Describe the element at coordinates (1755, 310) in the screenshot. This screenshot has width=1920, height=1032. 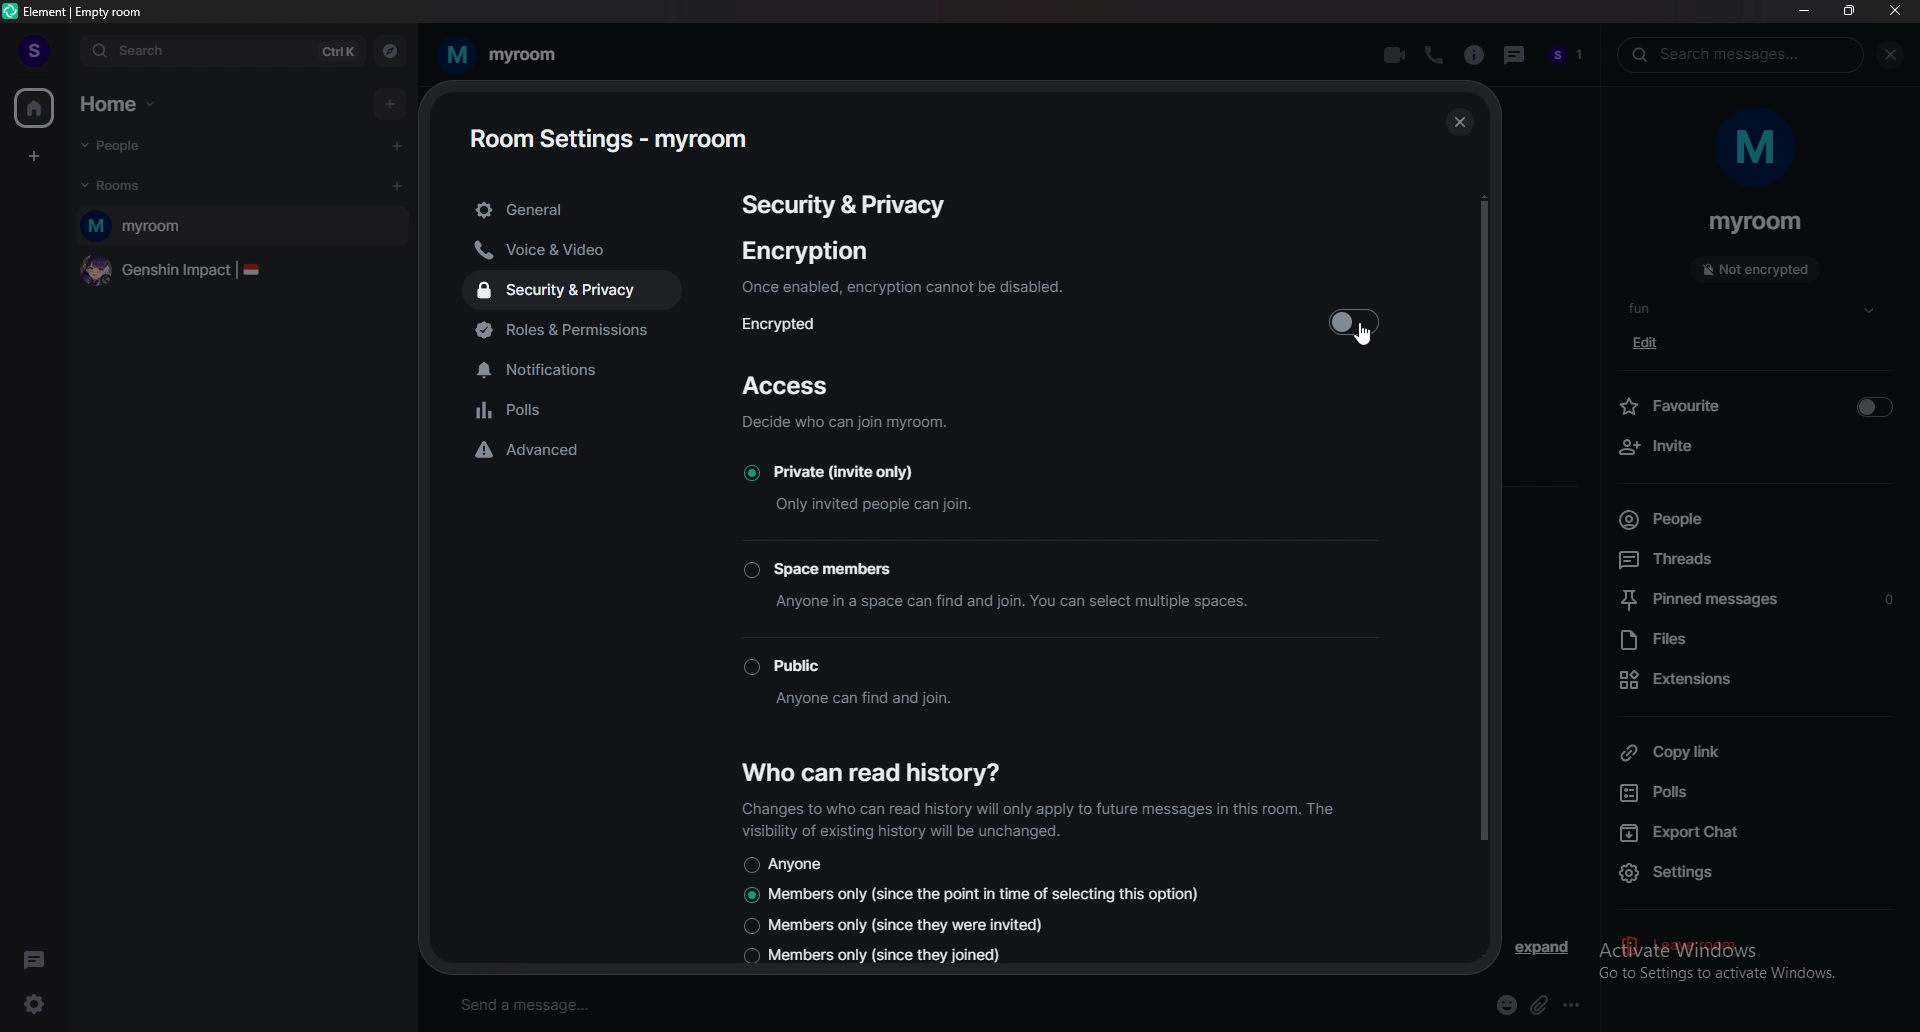
I see `fun` at that location.